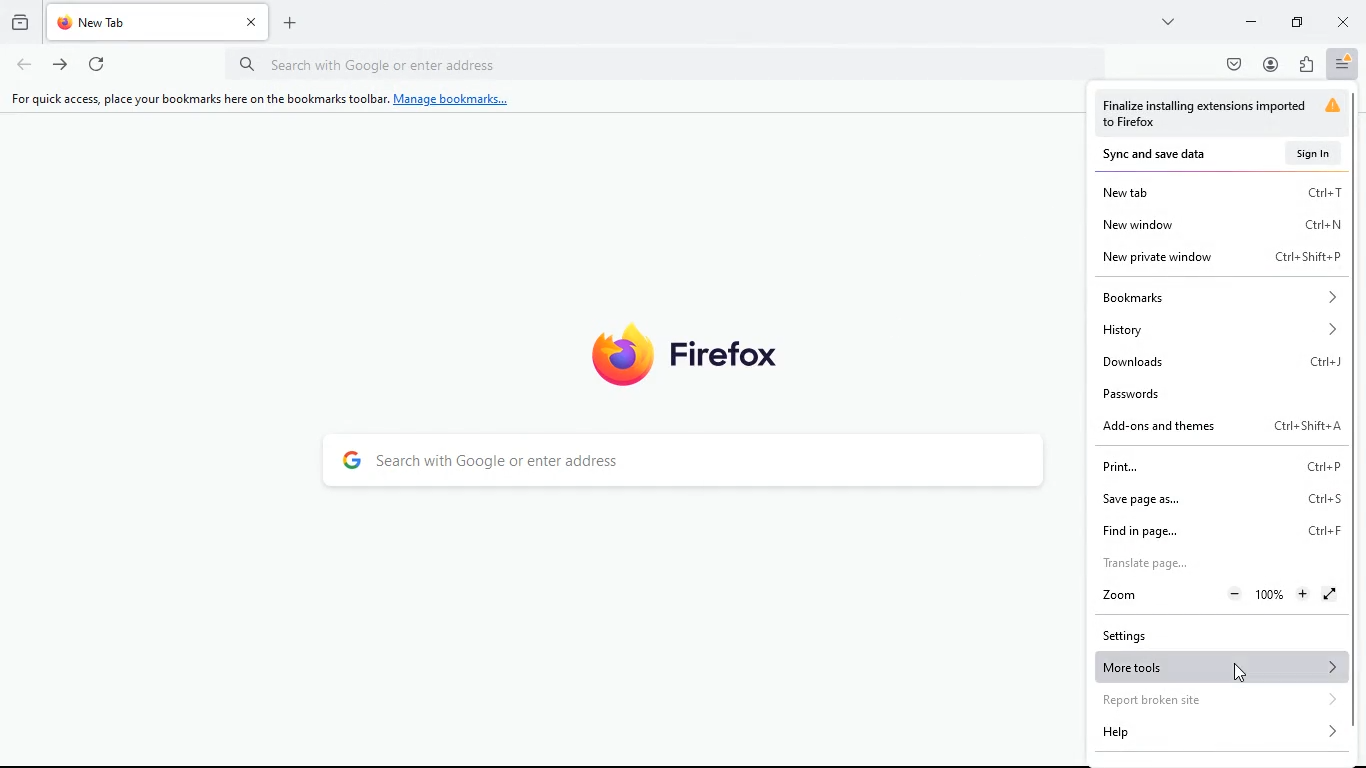  What do you see at coordinates (1223, 498) in the screenshot?
I see `save page as` at bounding box center [1223, 498].